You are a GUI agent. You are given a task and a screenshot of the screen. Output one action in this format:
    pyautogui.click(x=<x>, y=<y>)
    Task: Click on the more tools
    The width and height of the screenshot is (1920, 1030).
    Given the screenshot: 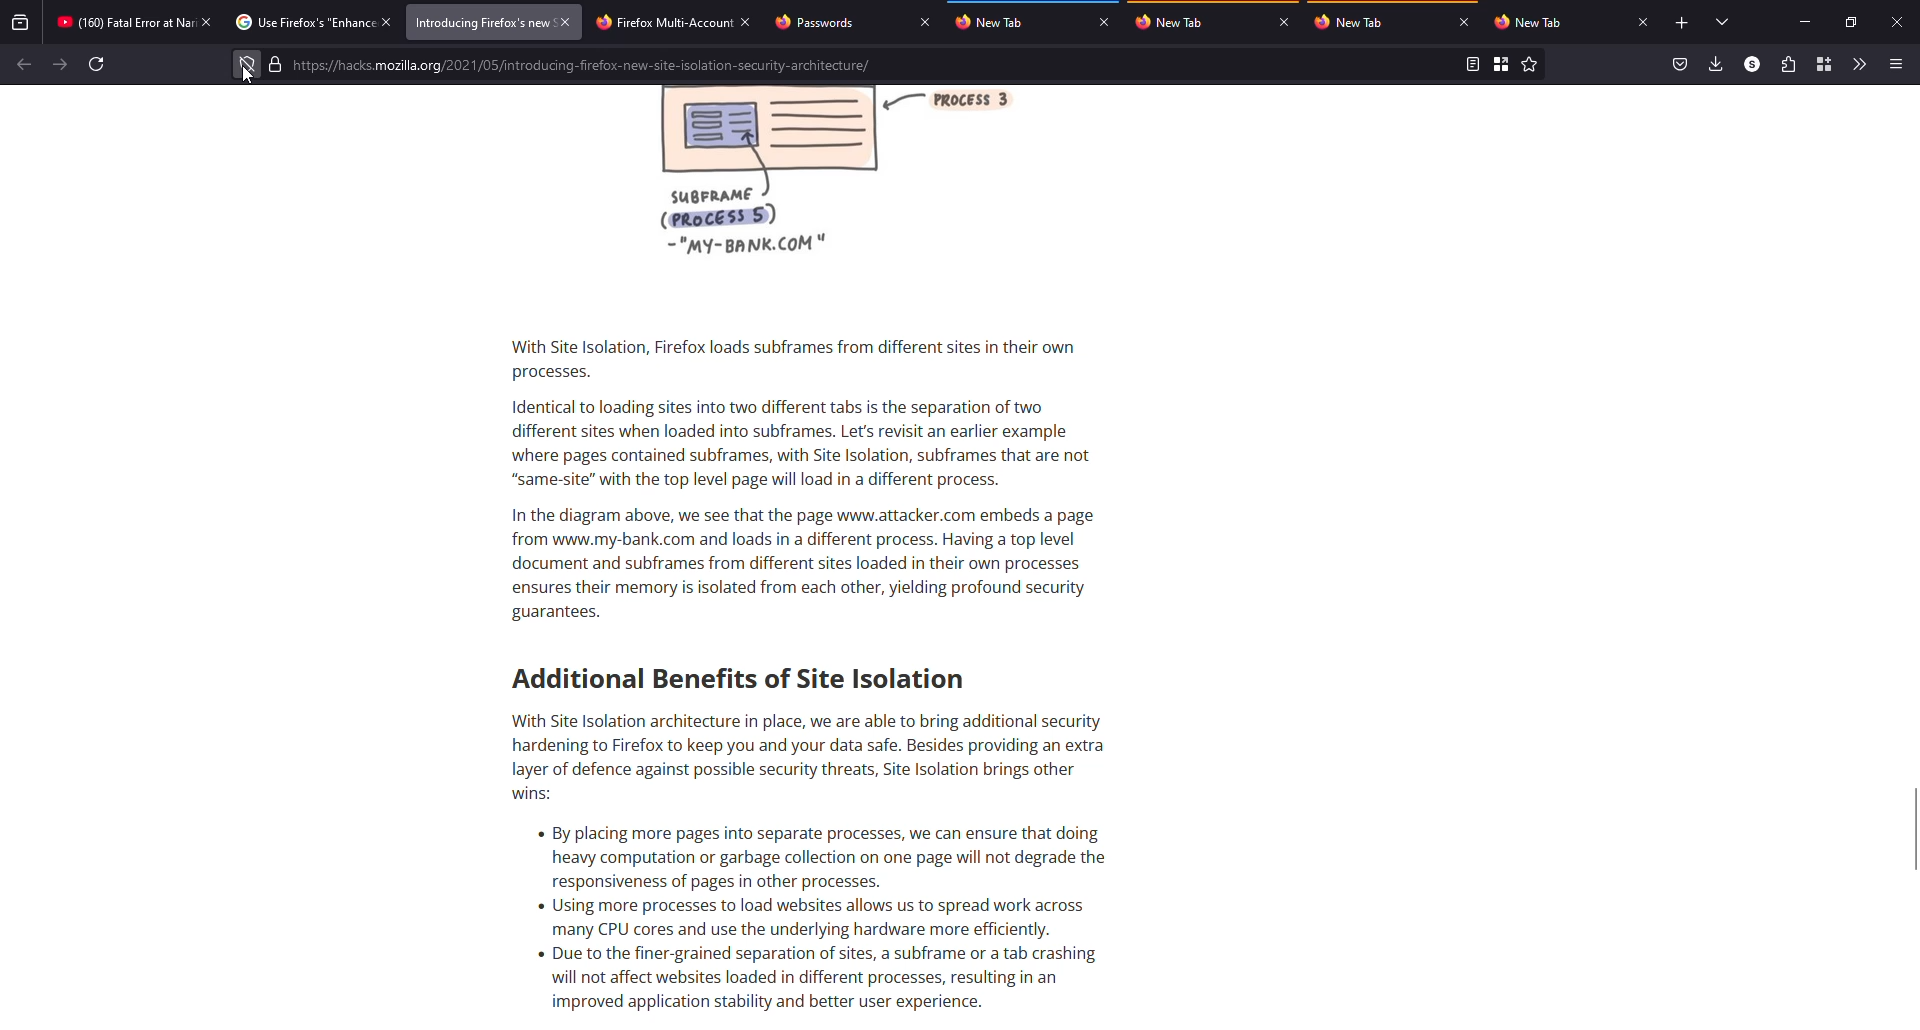 What is the action you would take?
    pyautogui.click(x=1860, y=65)
    